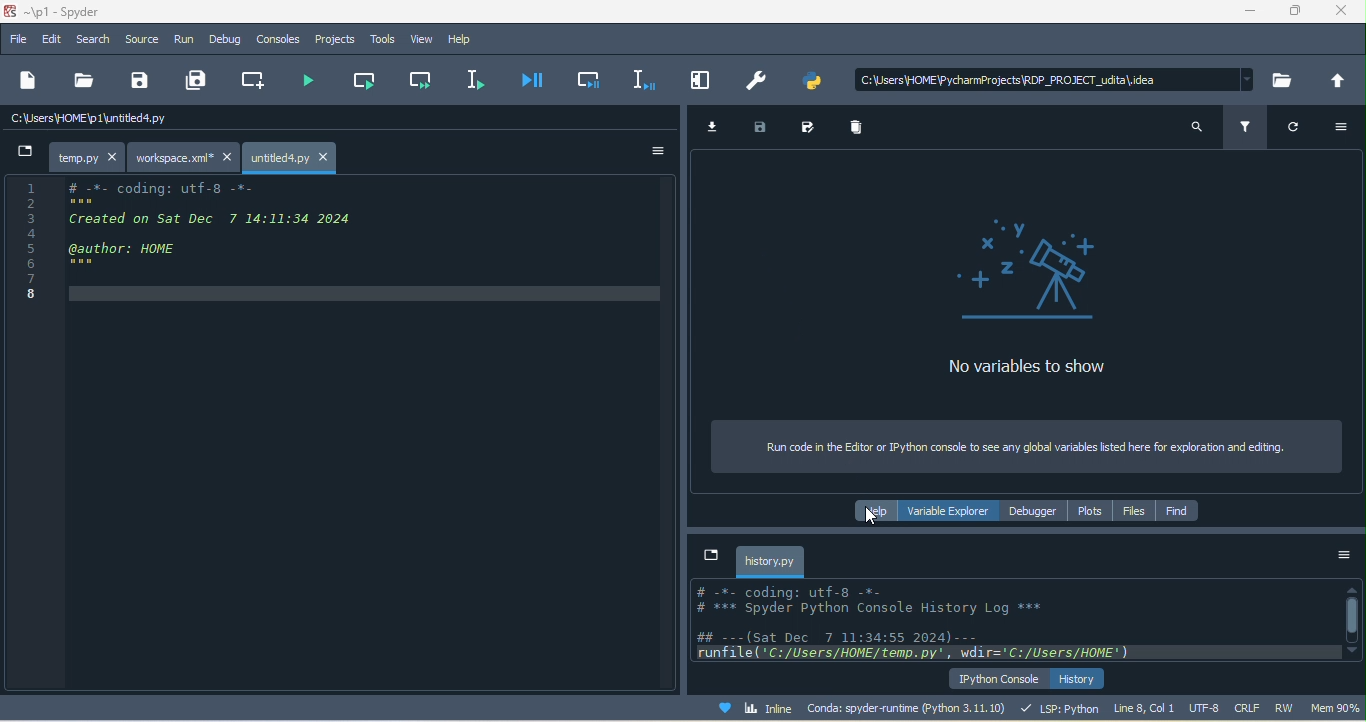  What do you see at coordinates (1209, 710) in the screenshot?
I see `utf 8` at bounding box center [1209, 710].